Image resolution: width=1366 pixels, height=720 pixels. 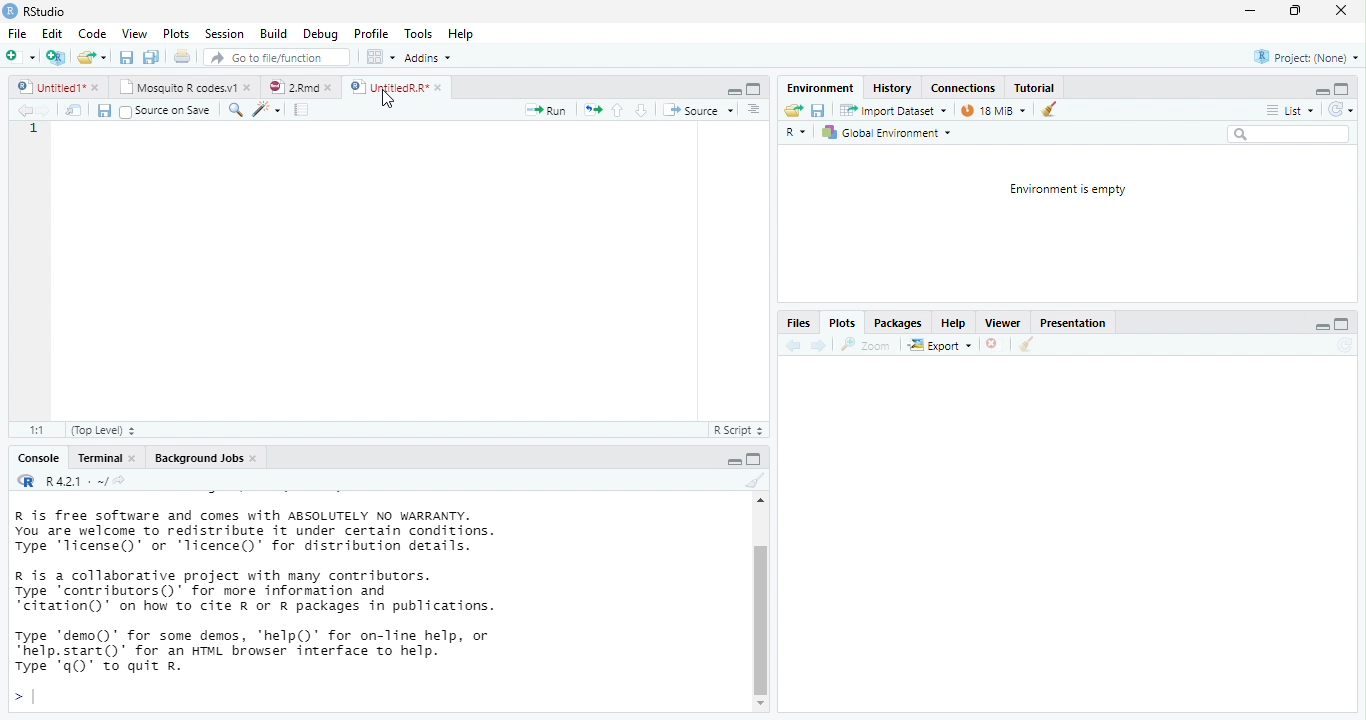 I want to click on Code, so click(x=93, y=33).